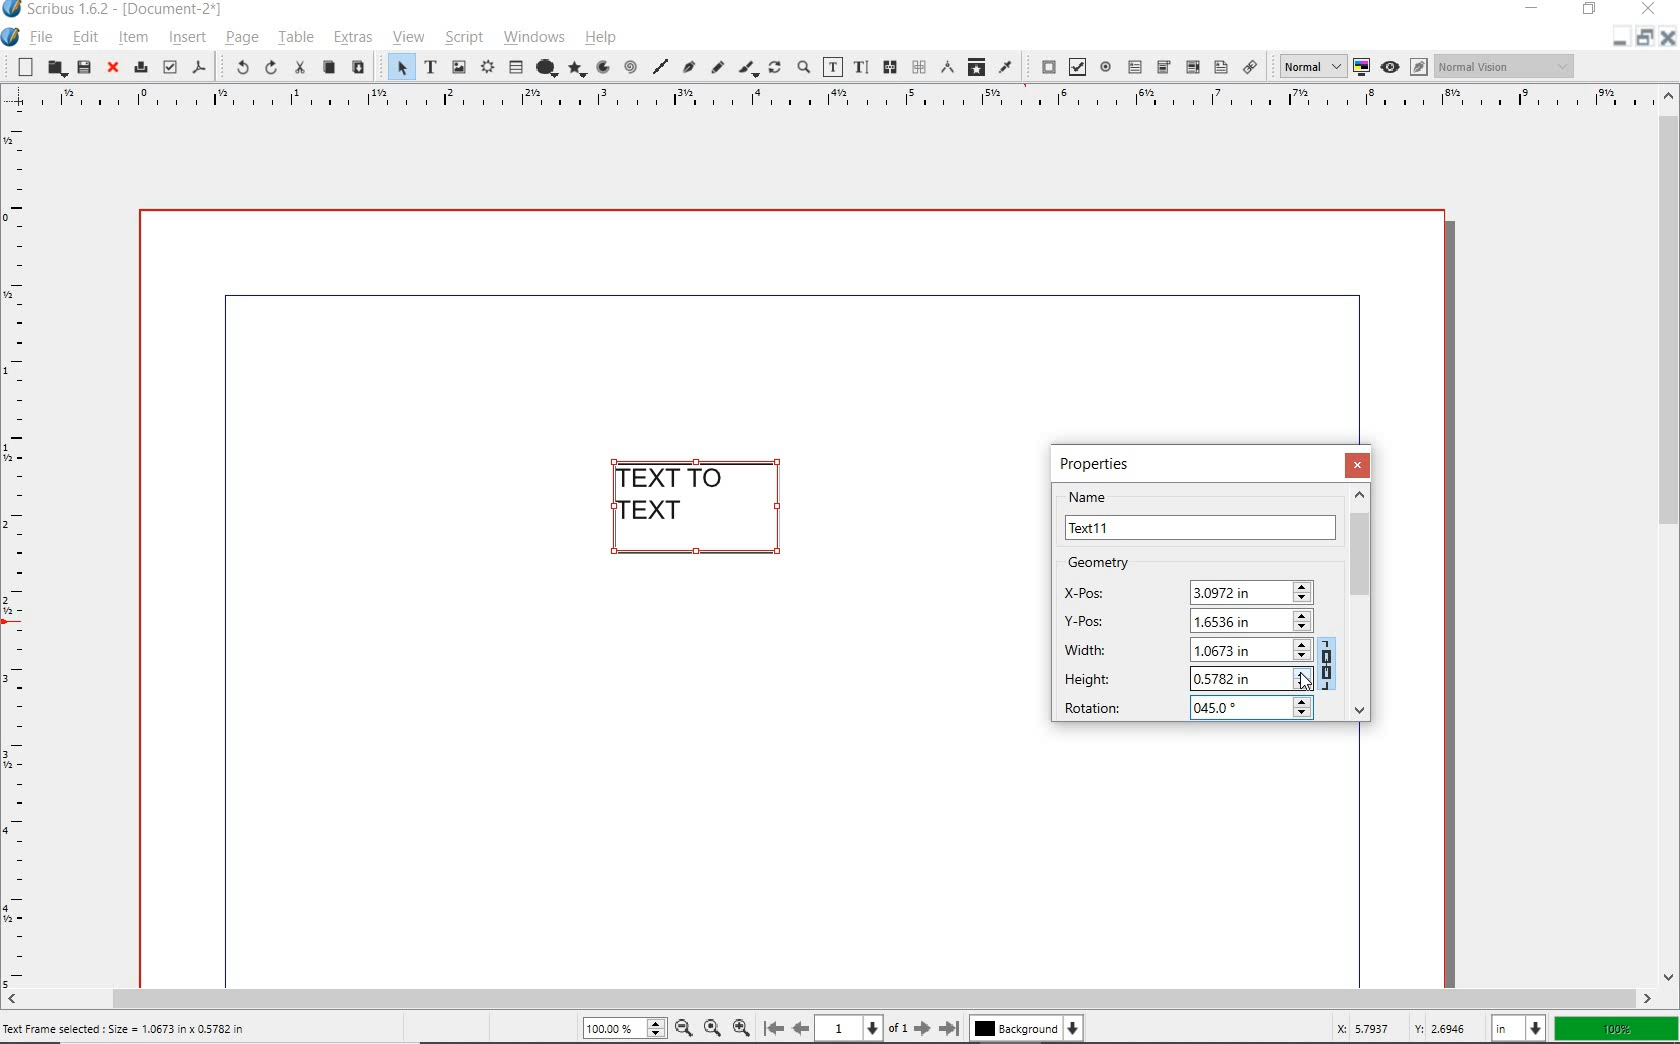 The height and width of the screenshot is (1044, 1680). Describe the element at coordinates (1188, 589) in the screenshot. I see `X-POS` at that location.